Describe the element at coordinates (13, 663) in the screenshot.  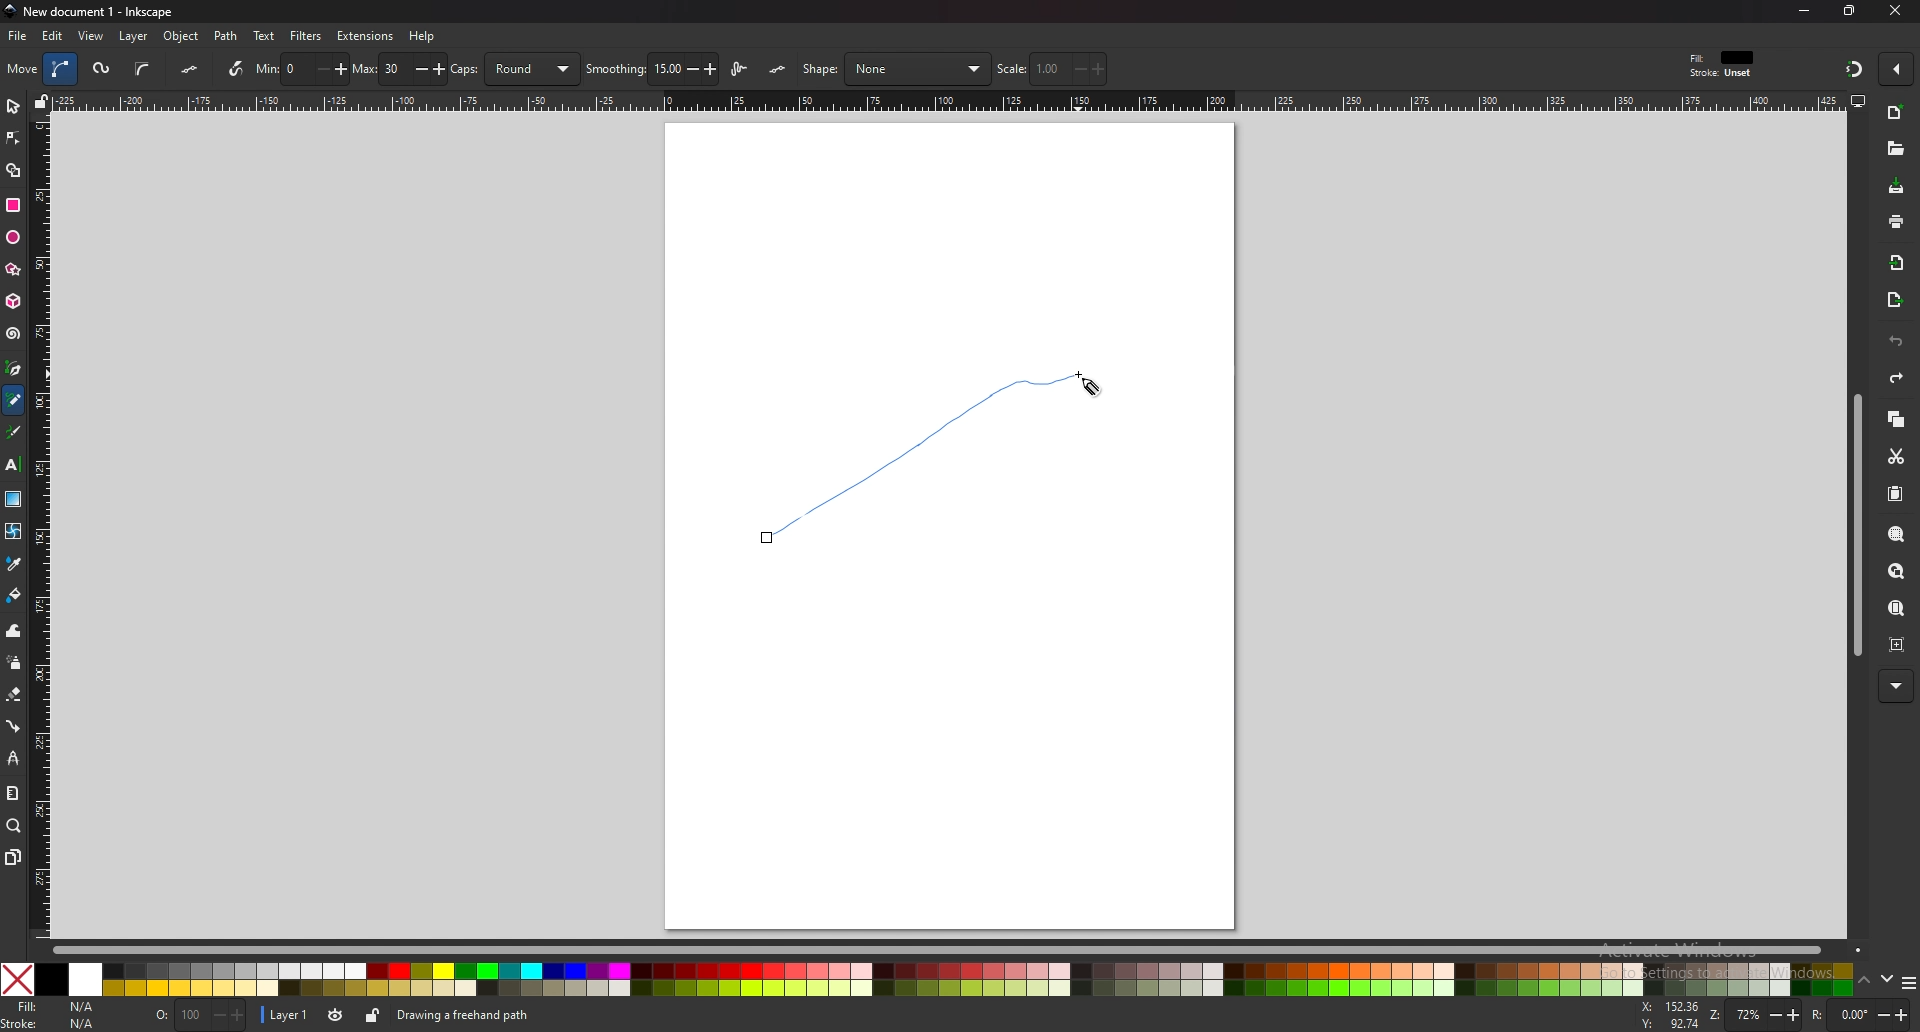
I see `spray` at that location.